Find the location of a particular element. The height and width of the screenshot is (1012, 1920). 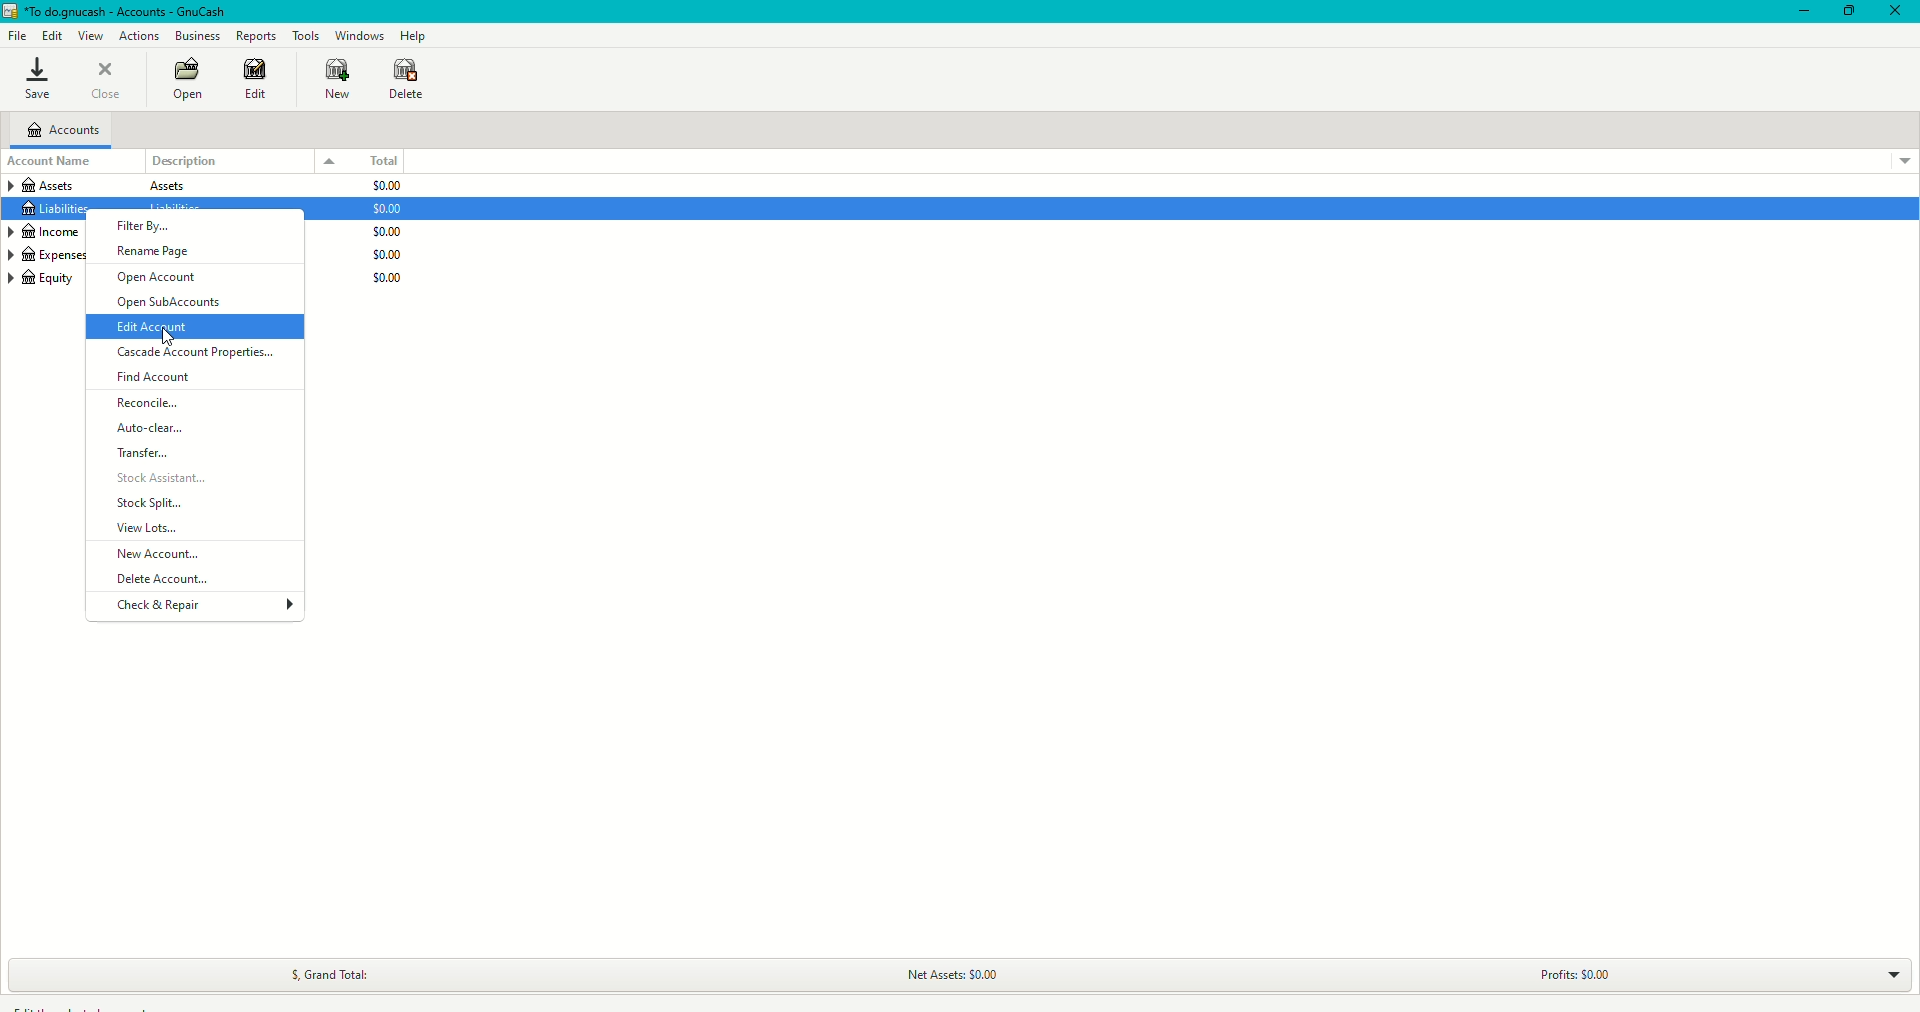

Auto-clear is located at coordinates (151, 430).